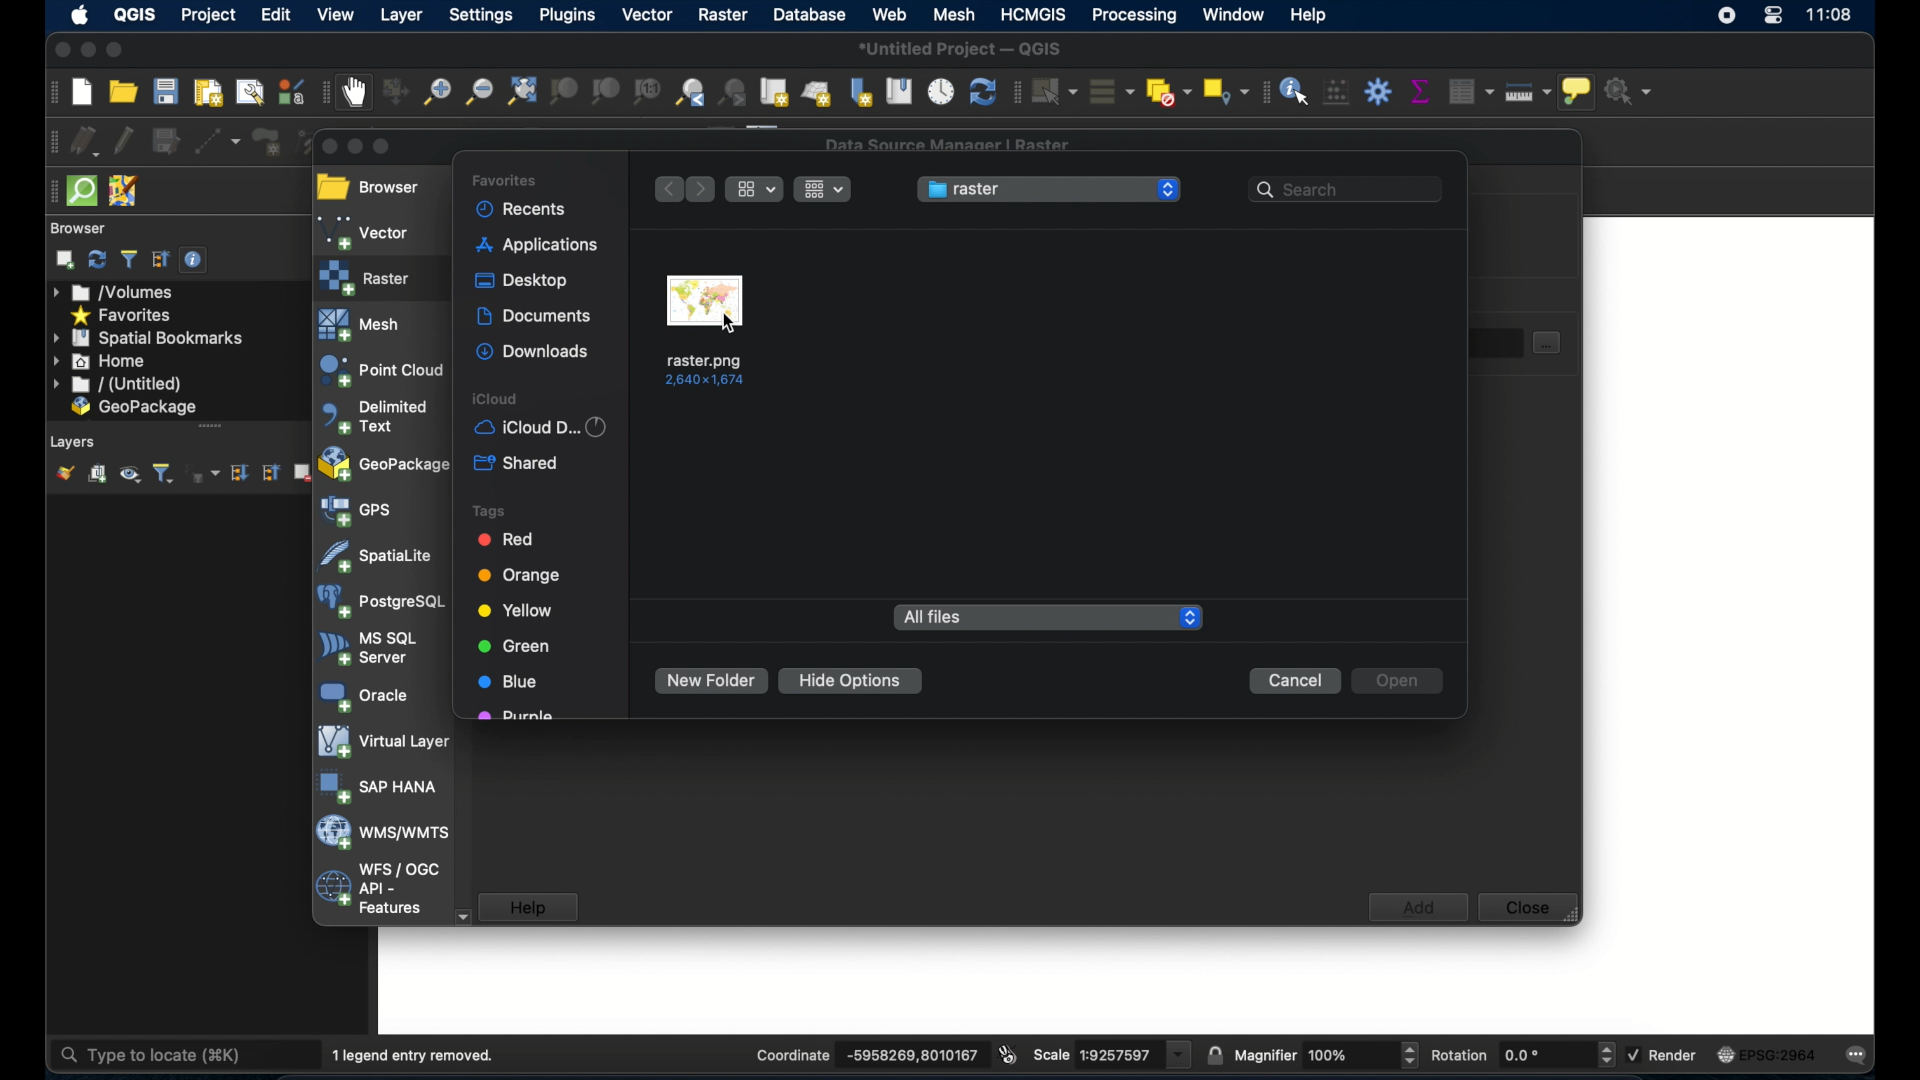 Image resolution: width=1920 pixels, height=1080 pixels. I want to click on dropdown, so click(1180, 1055).